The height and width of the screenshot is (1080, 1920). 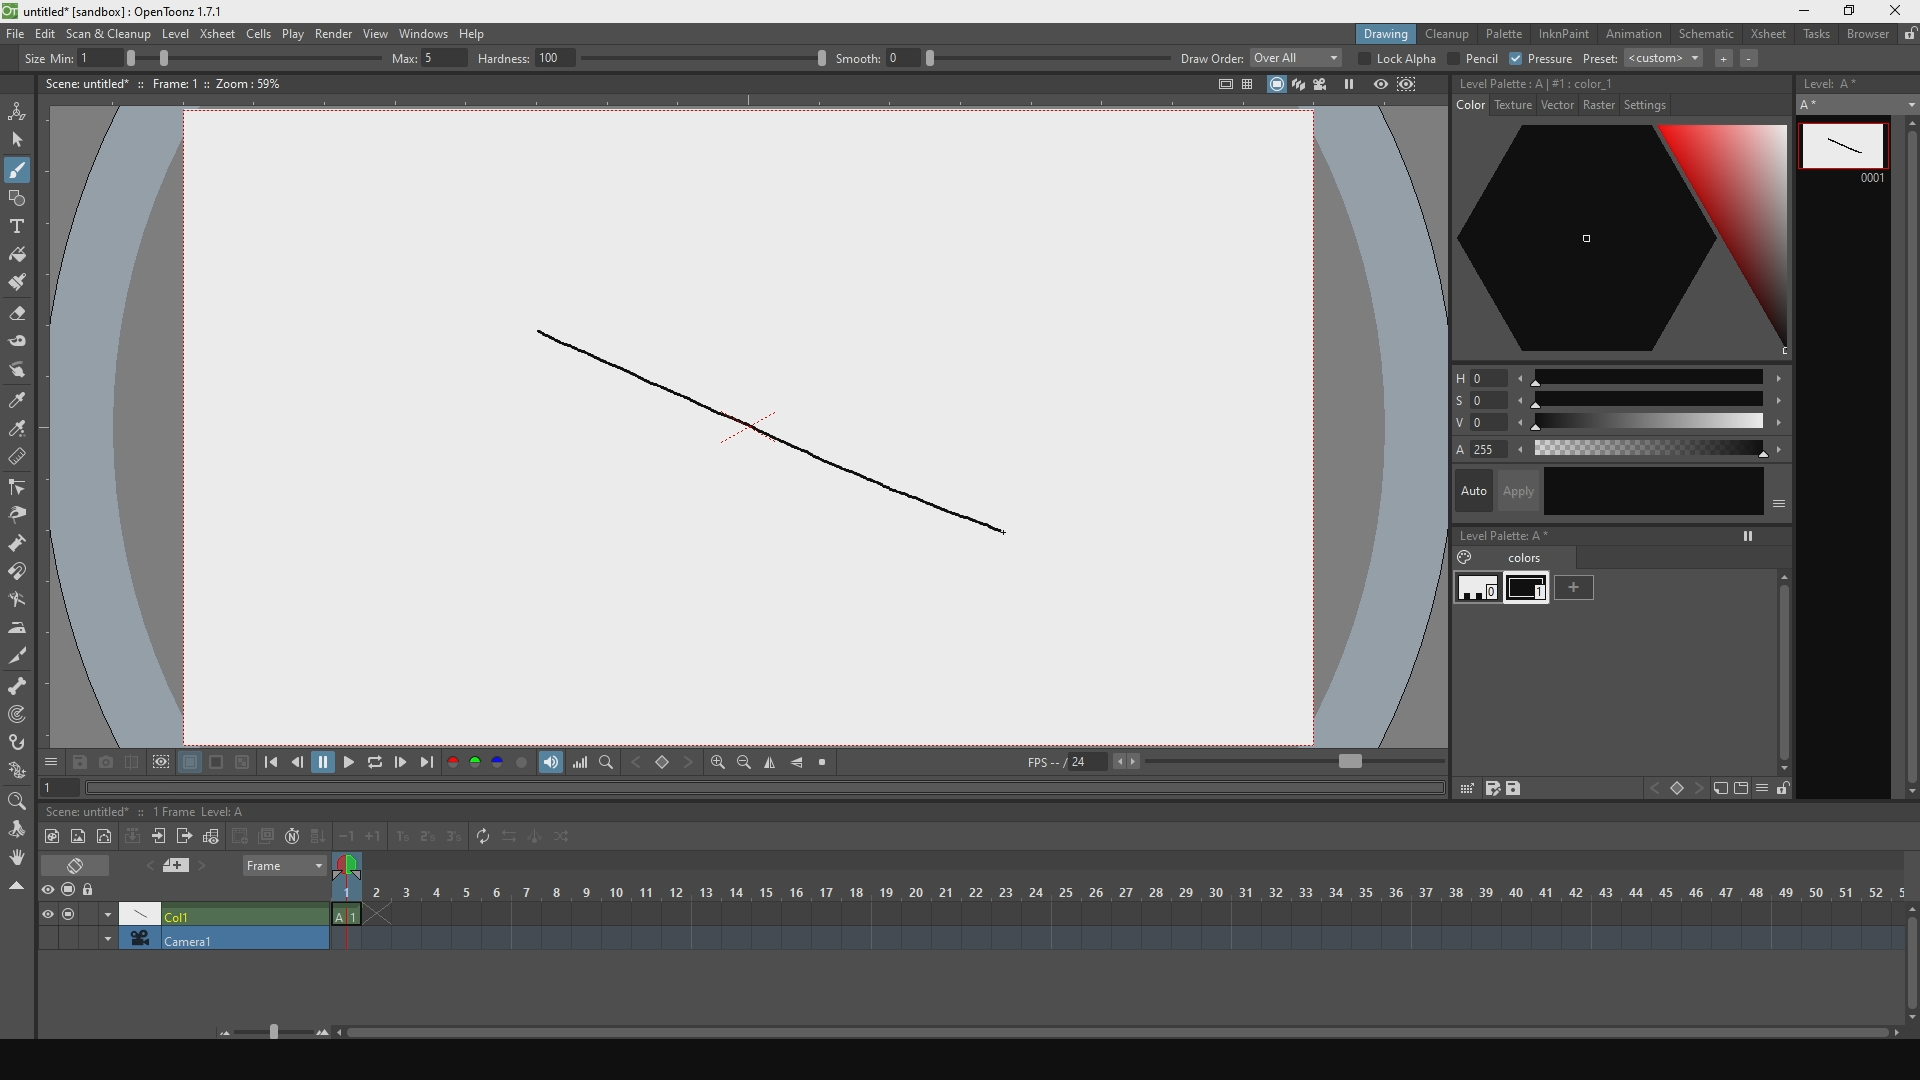 What do you see at coordinates (53, 763) in the screenshot?
I see `options` at bounding box center [53, 763].